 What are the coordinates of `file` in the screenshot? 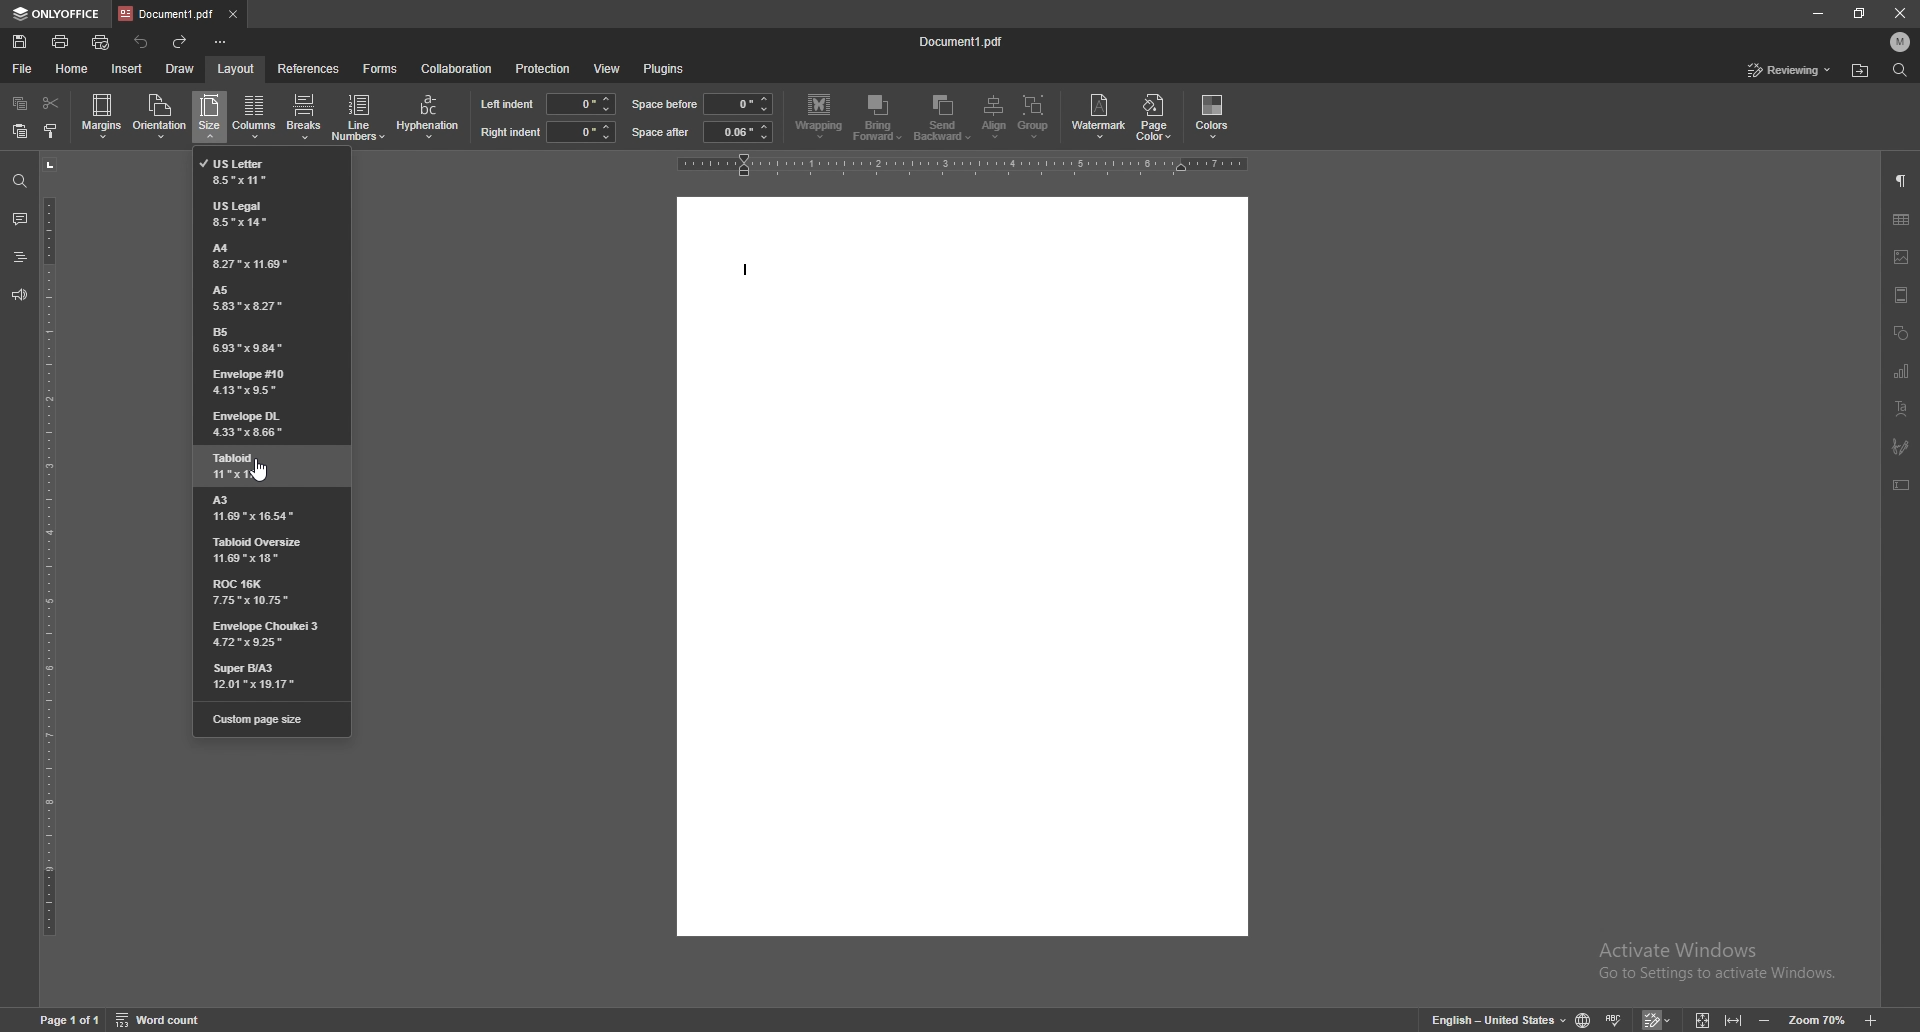 It's located at (22, 69).